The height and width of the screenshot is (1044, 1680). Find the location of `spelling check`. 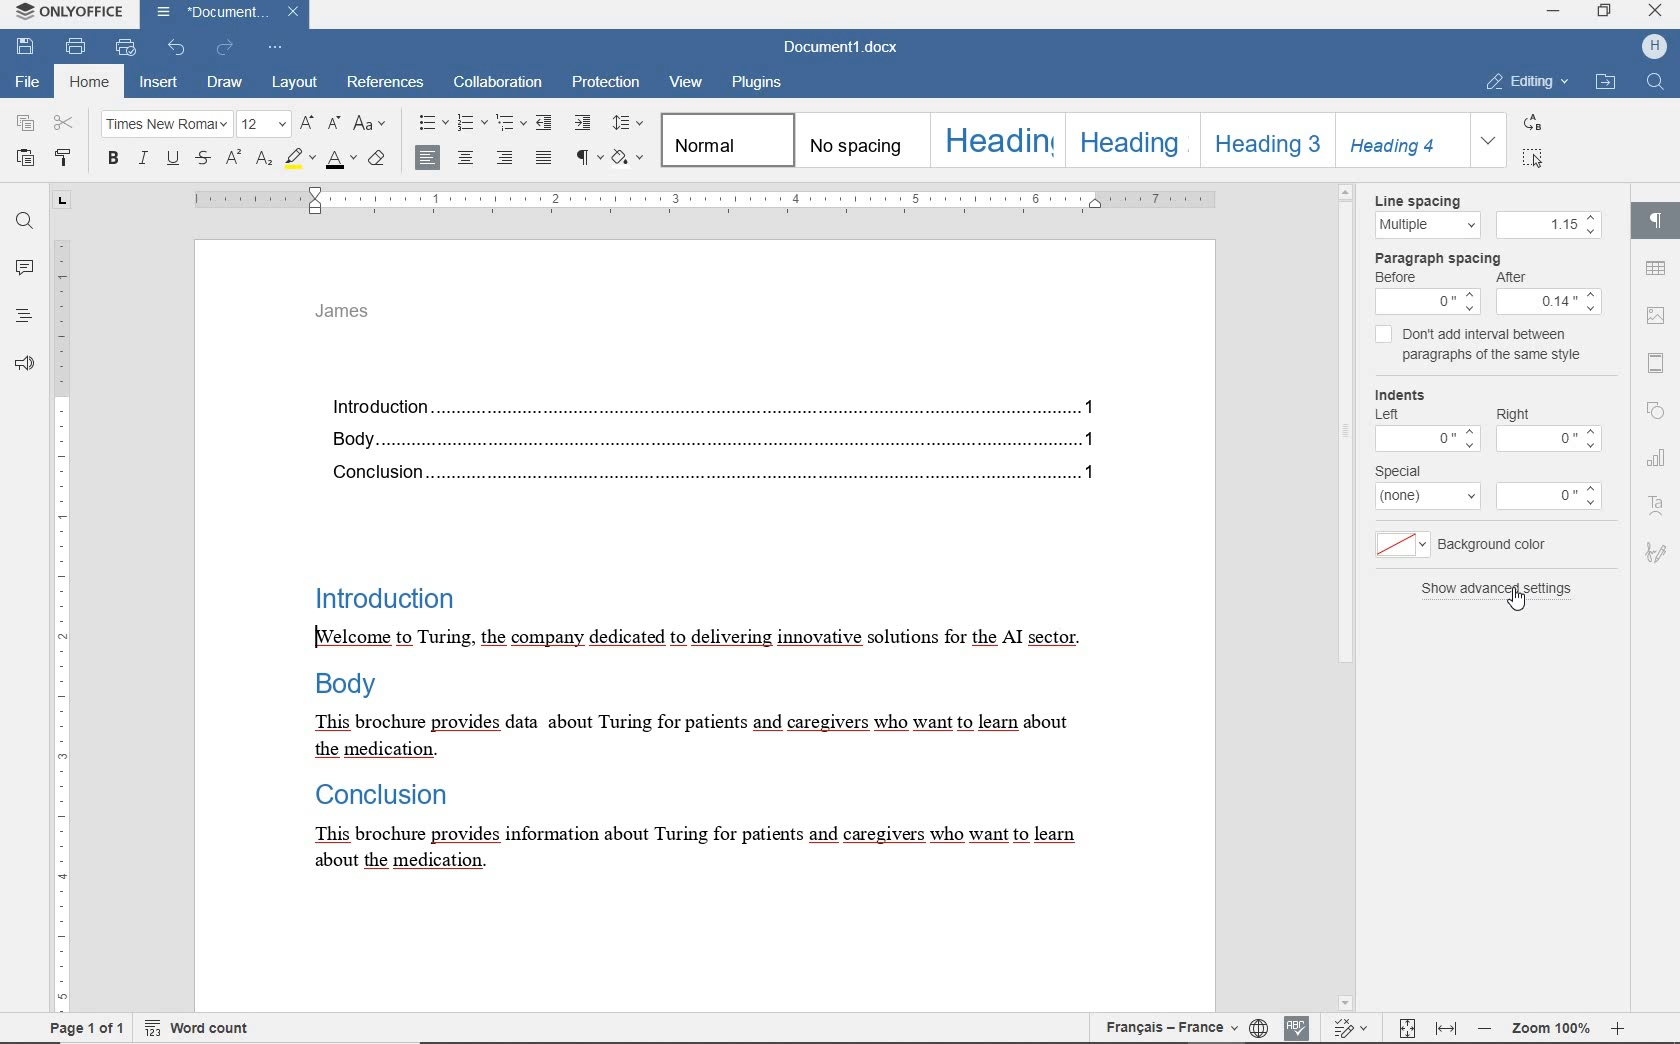

spelling check is located at coordinates (1296, 1027).